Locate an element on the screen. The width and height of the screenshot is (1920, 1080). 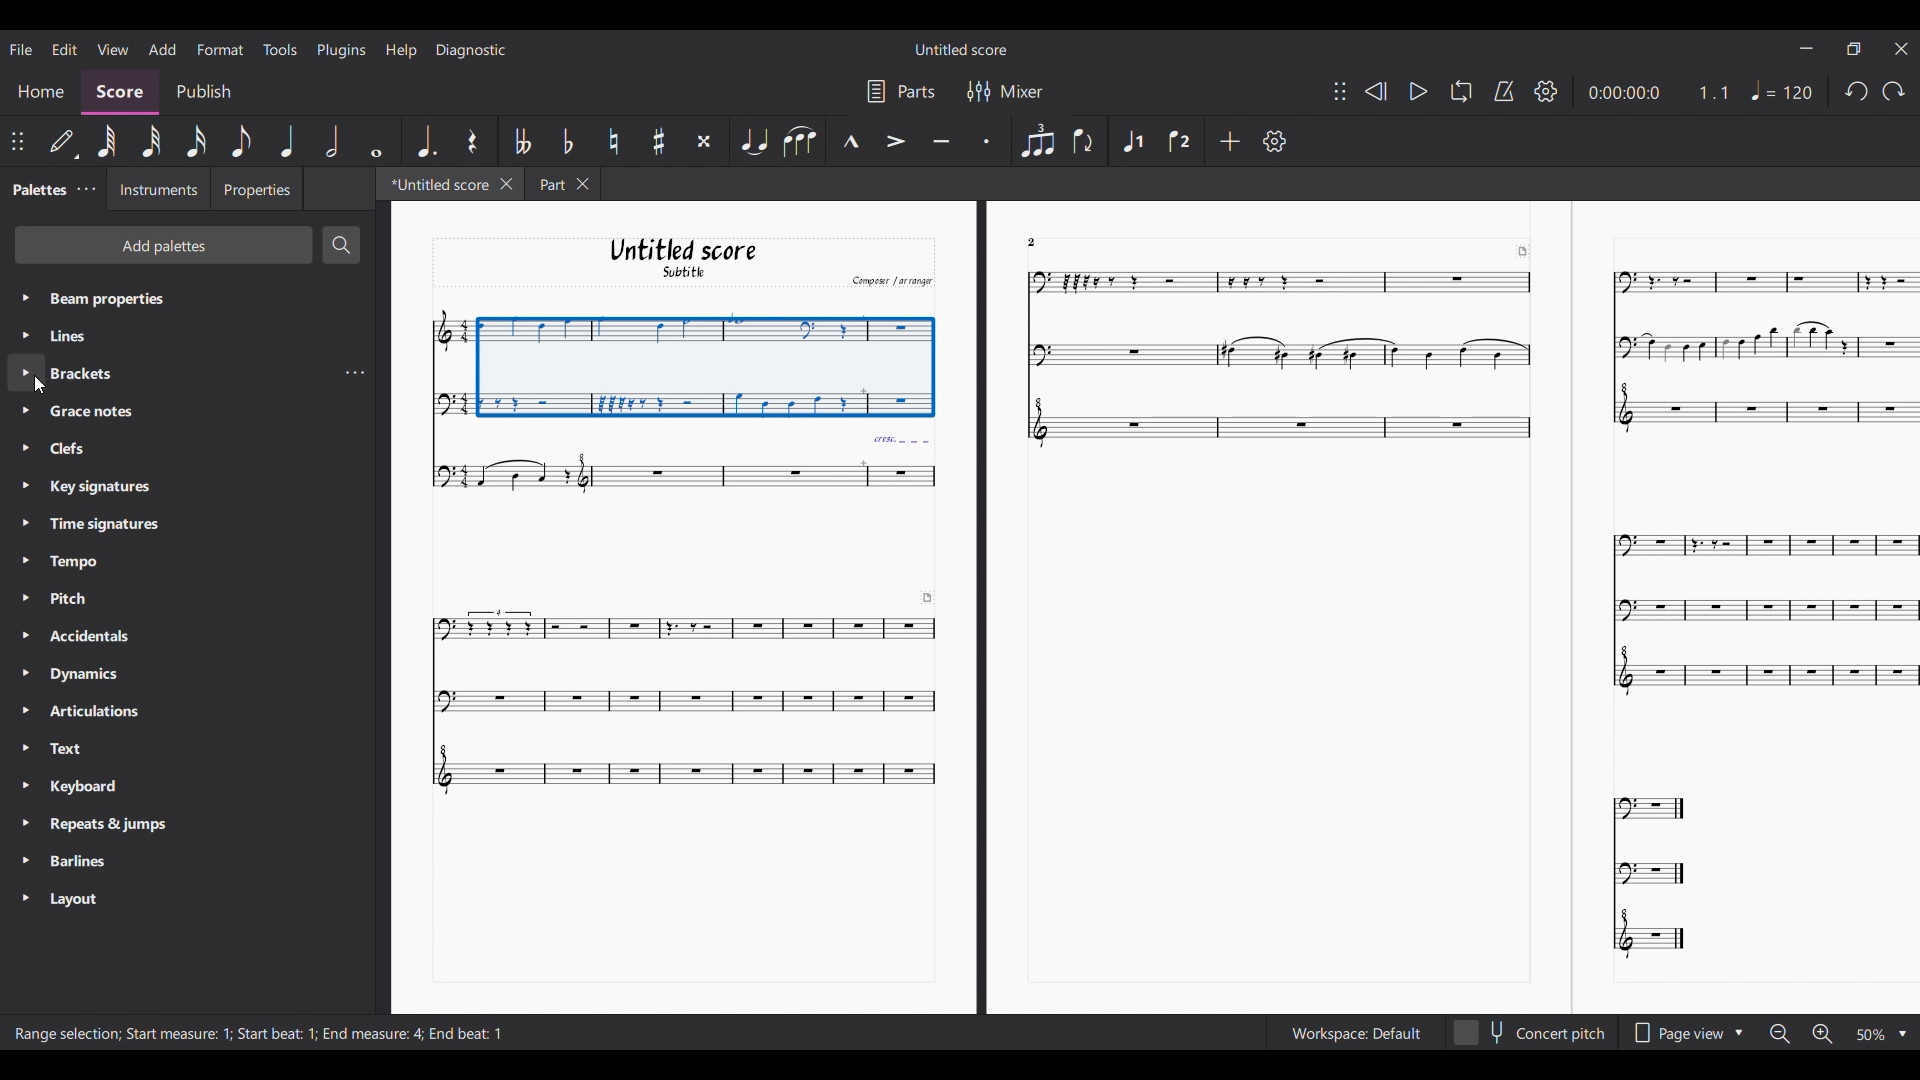
 is located at coordinates (28, 564).